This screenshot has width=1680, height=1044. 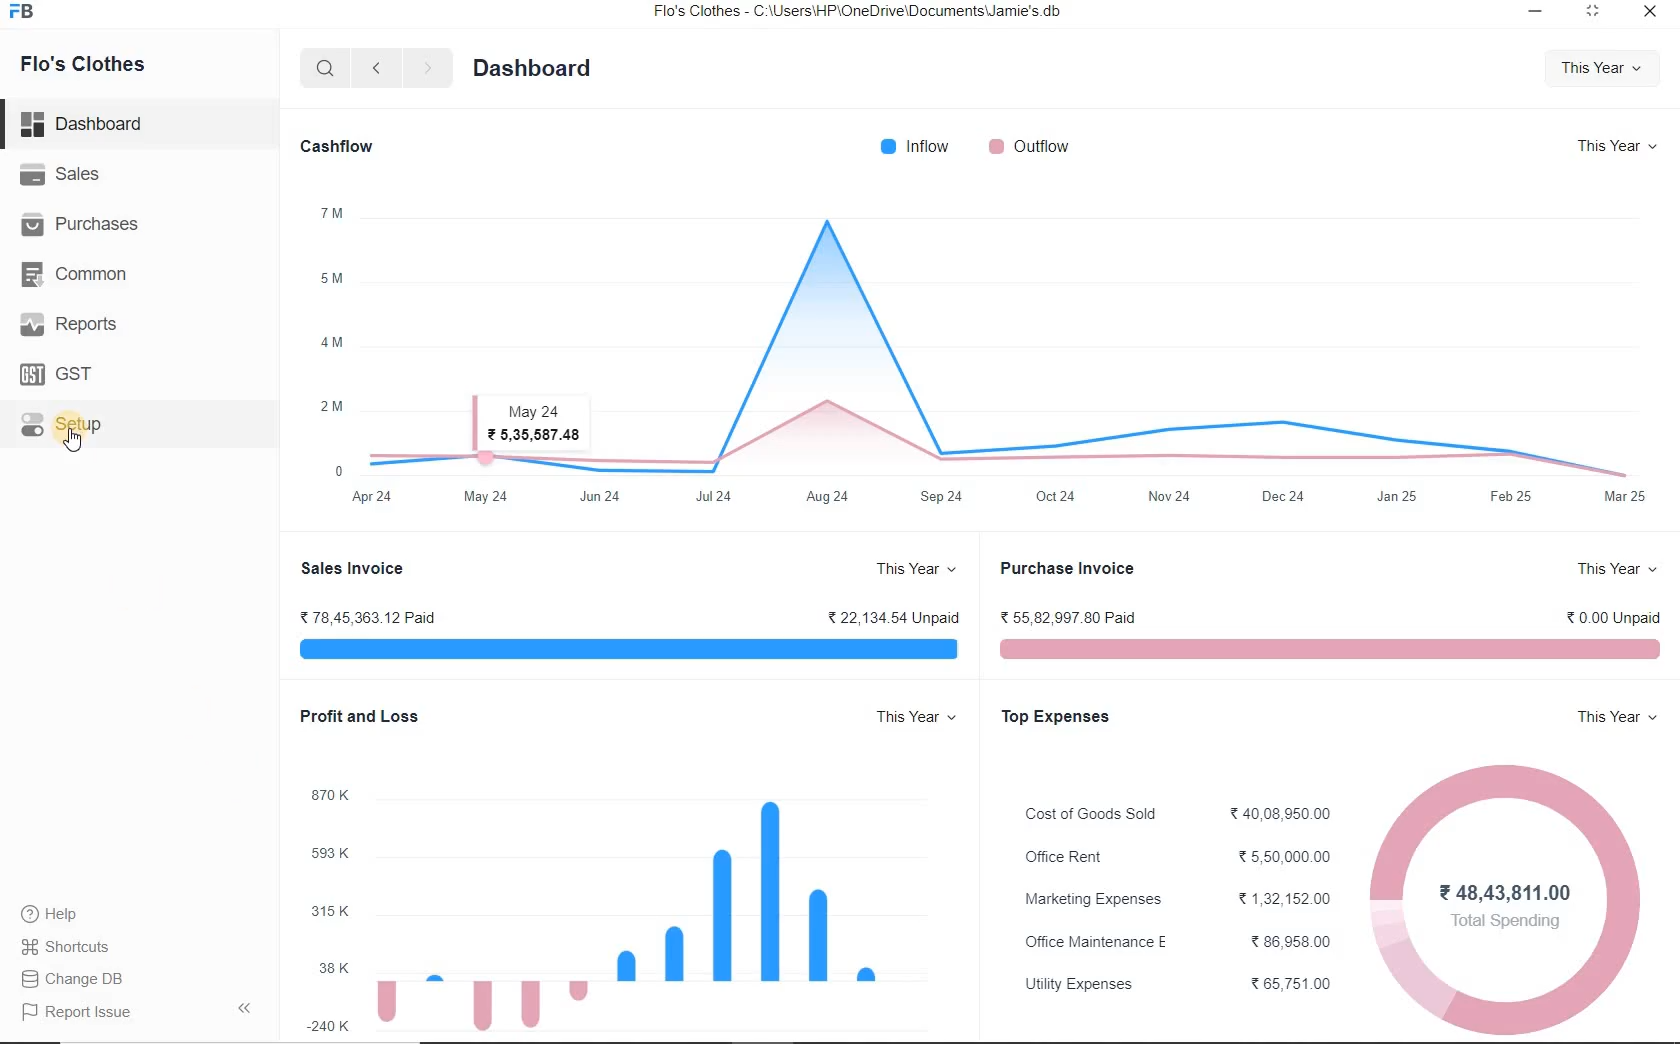 I want to click on Purchase Invoice, so click(x=1068, y=567).